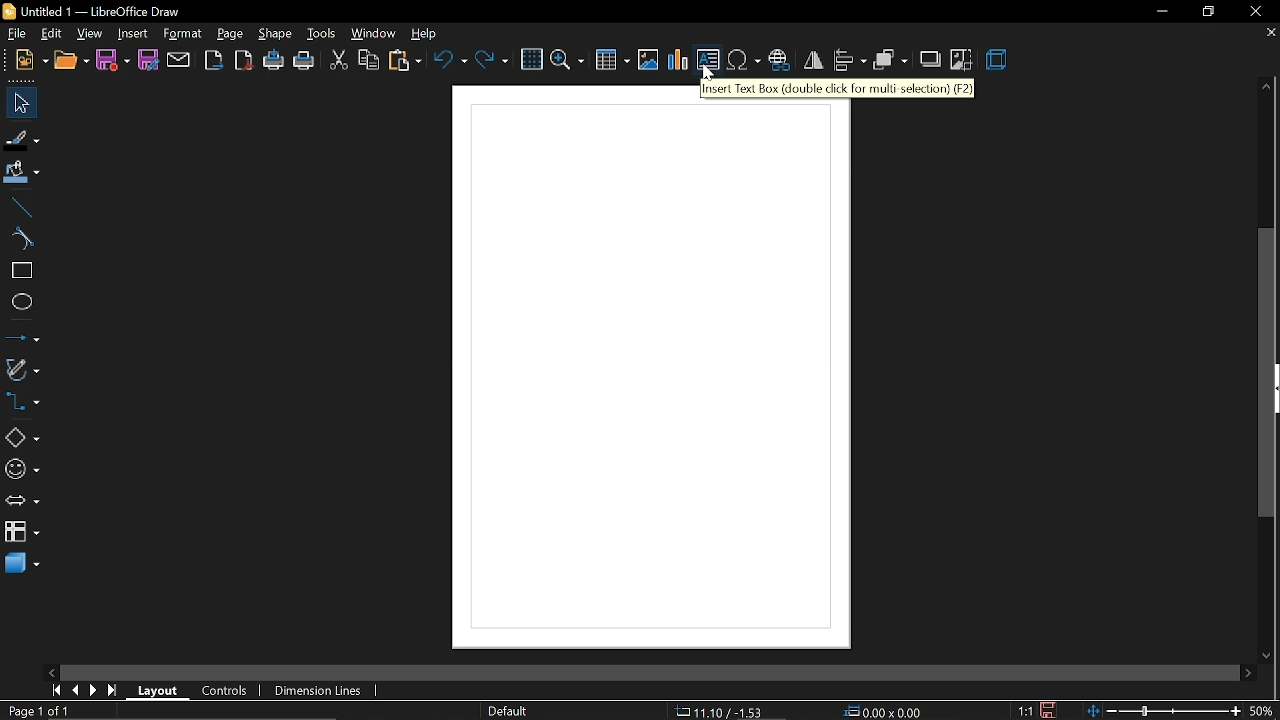 The image size is (1280, 720). I want to click on current page, so click(38, 711).